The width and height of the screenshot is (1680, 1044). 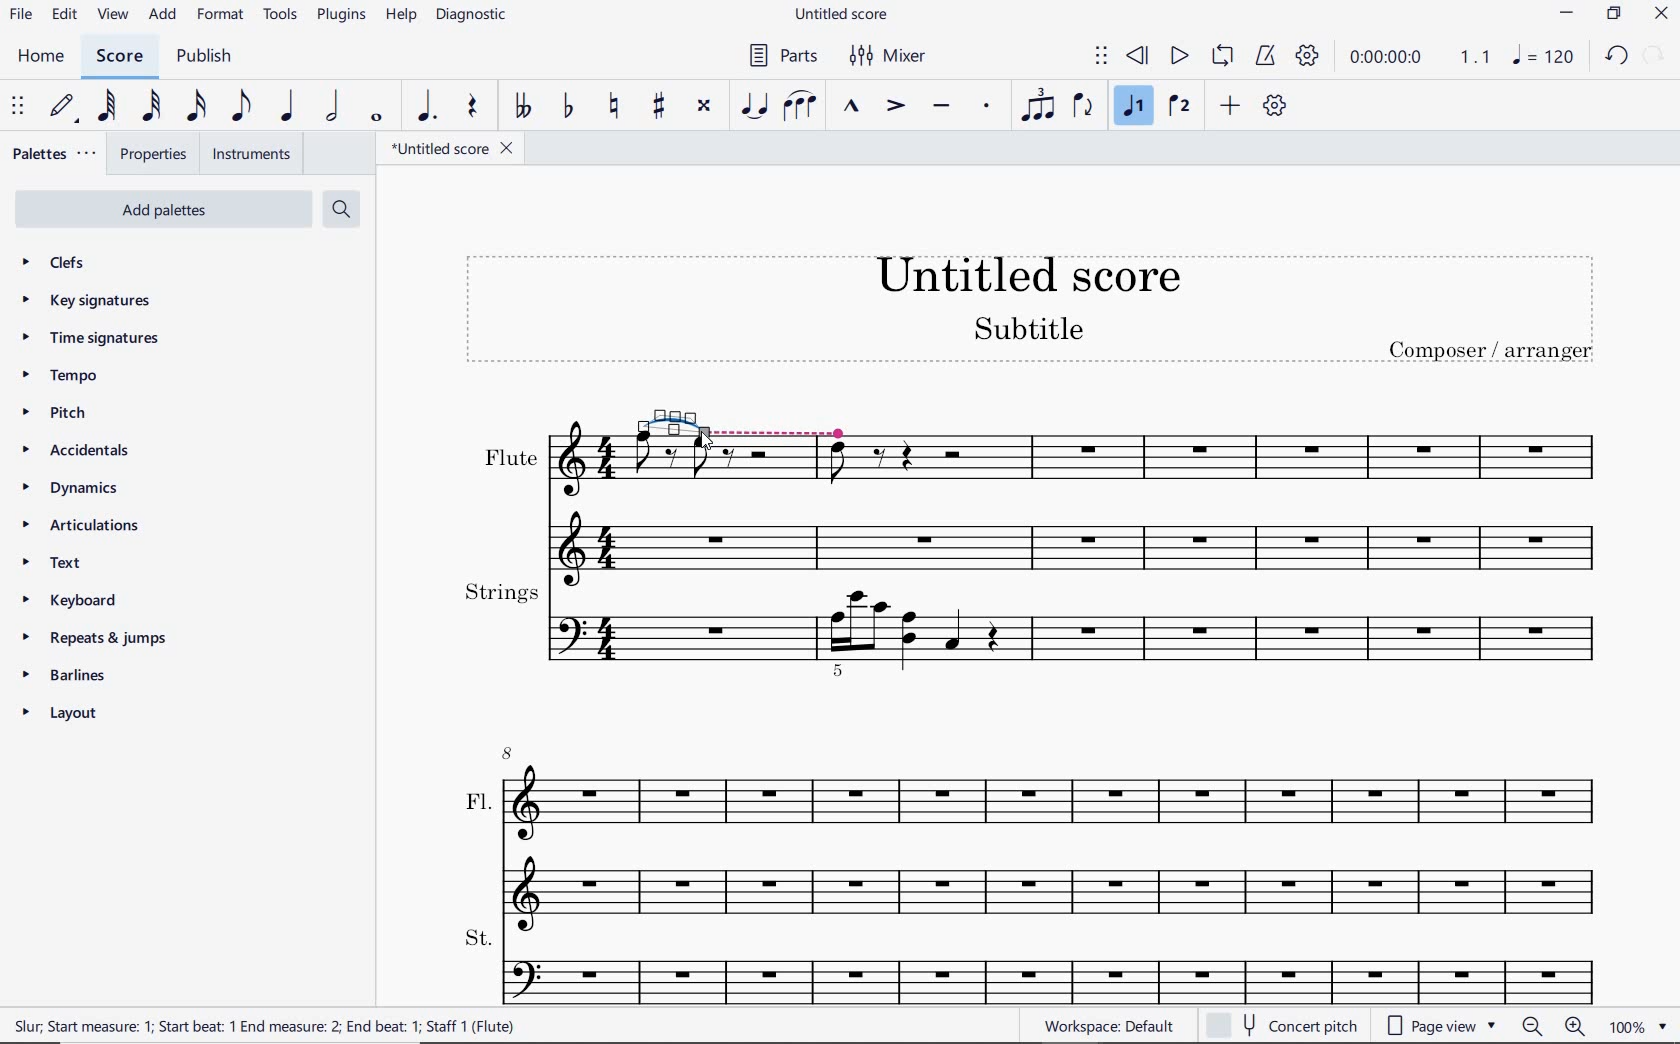 What do you see at coordinates (1138, 55) in the screenshot?
I see `REWIND` at bounding box center [1138, 55].